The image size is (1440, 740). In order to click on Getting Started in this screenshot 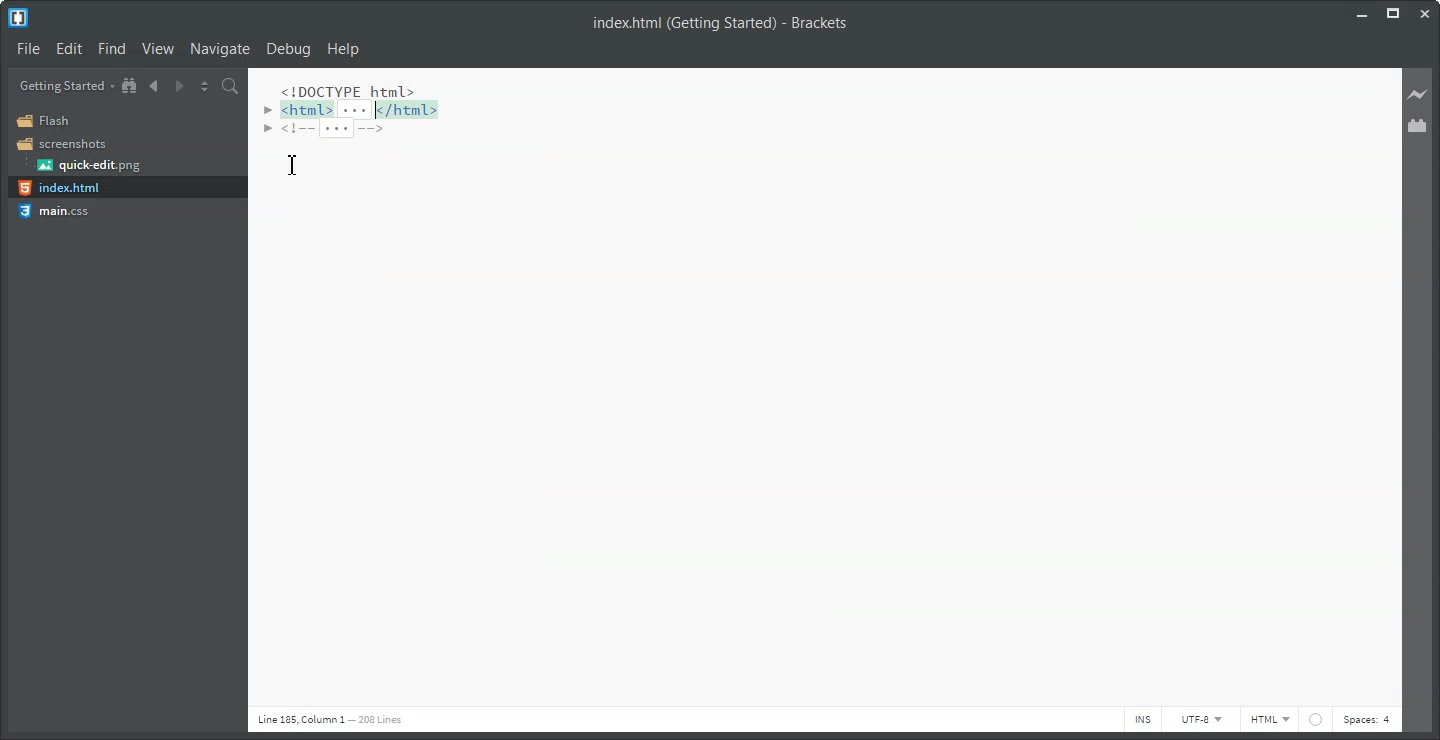, I will do `click(67, 85)`.